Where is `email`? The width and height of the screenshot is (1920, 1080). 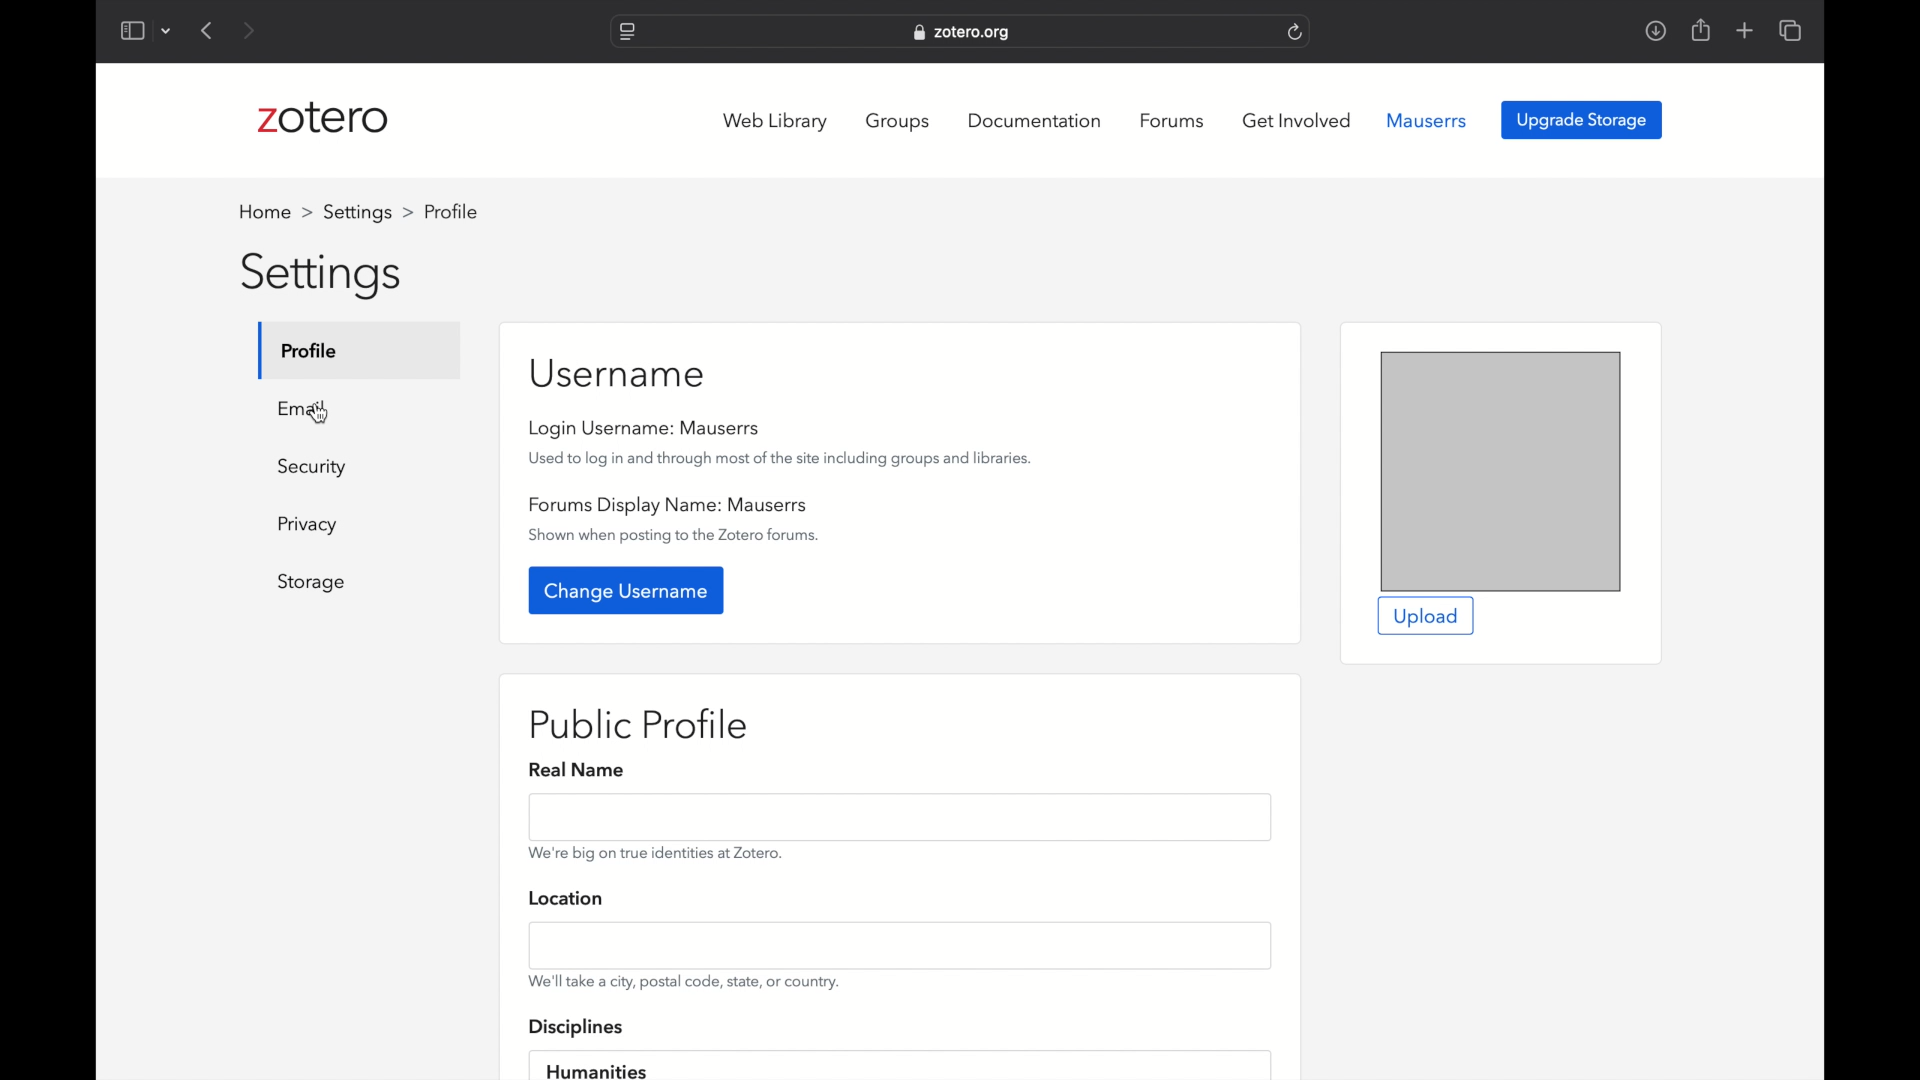
email is located at coordinates (304, 408).